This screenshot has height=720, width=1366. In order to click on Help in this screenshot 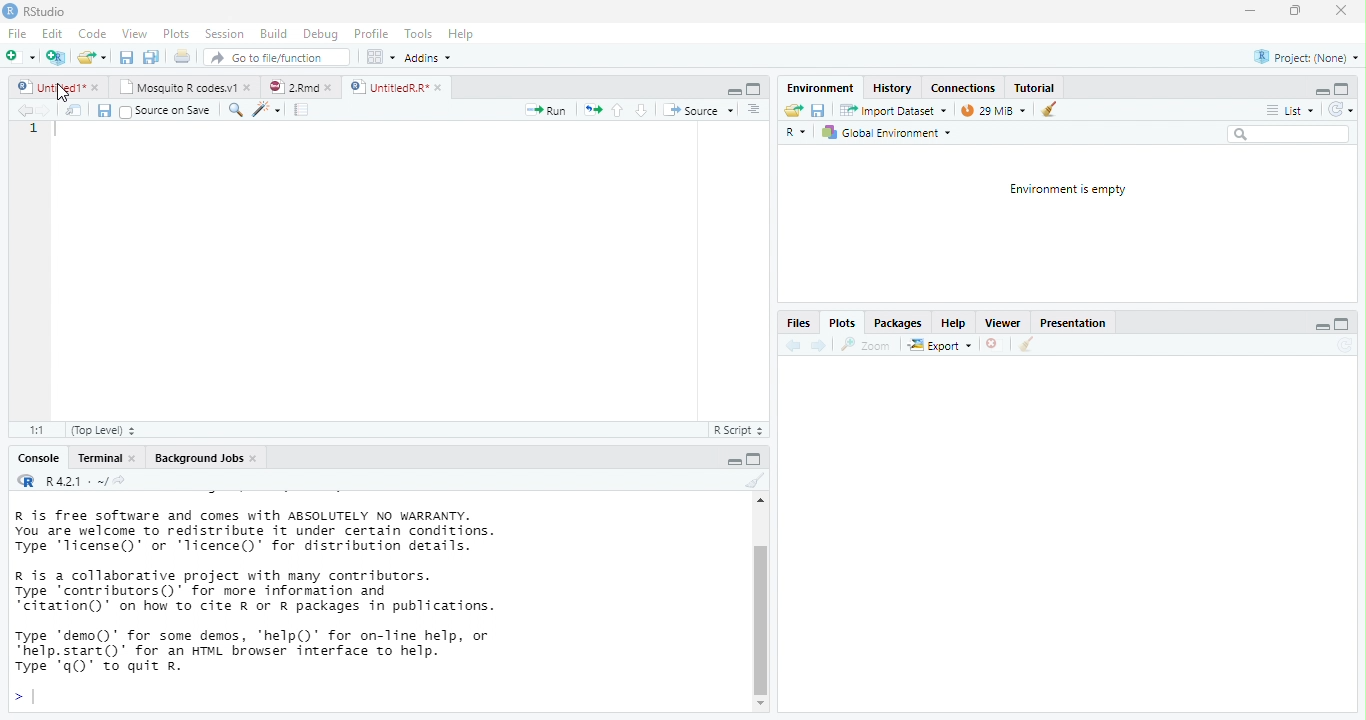, I will do `click(951, 323)`.